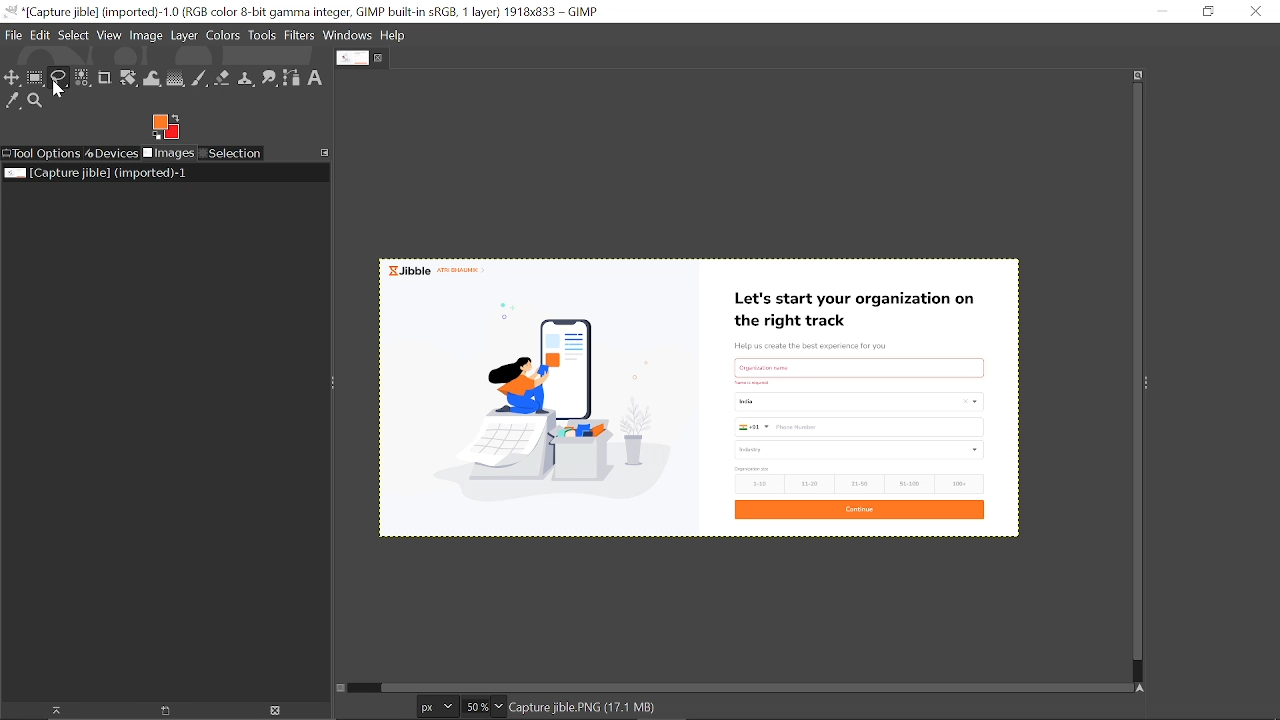 This screenshot has height=720, width=1280. Describe the element at coordinates (702, 396) in the screenshot. I see `Current image` at that location.